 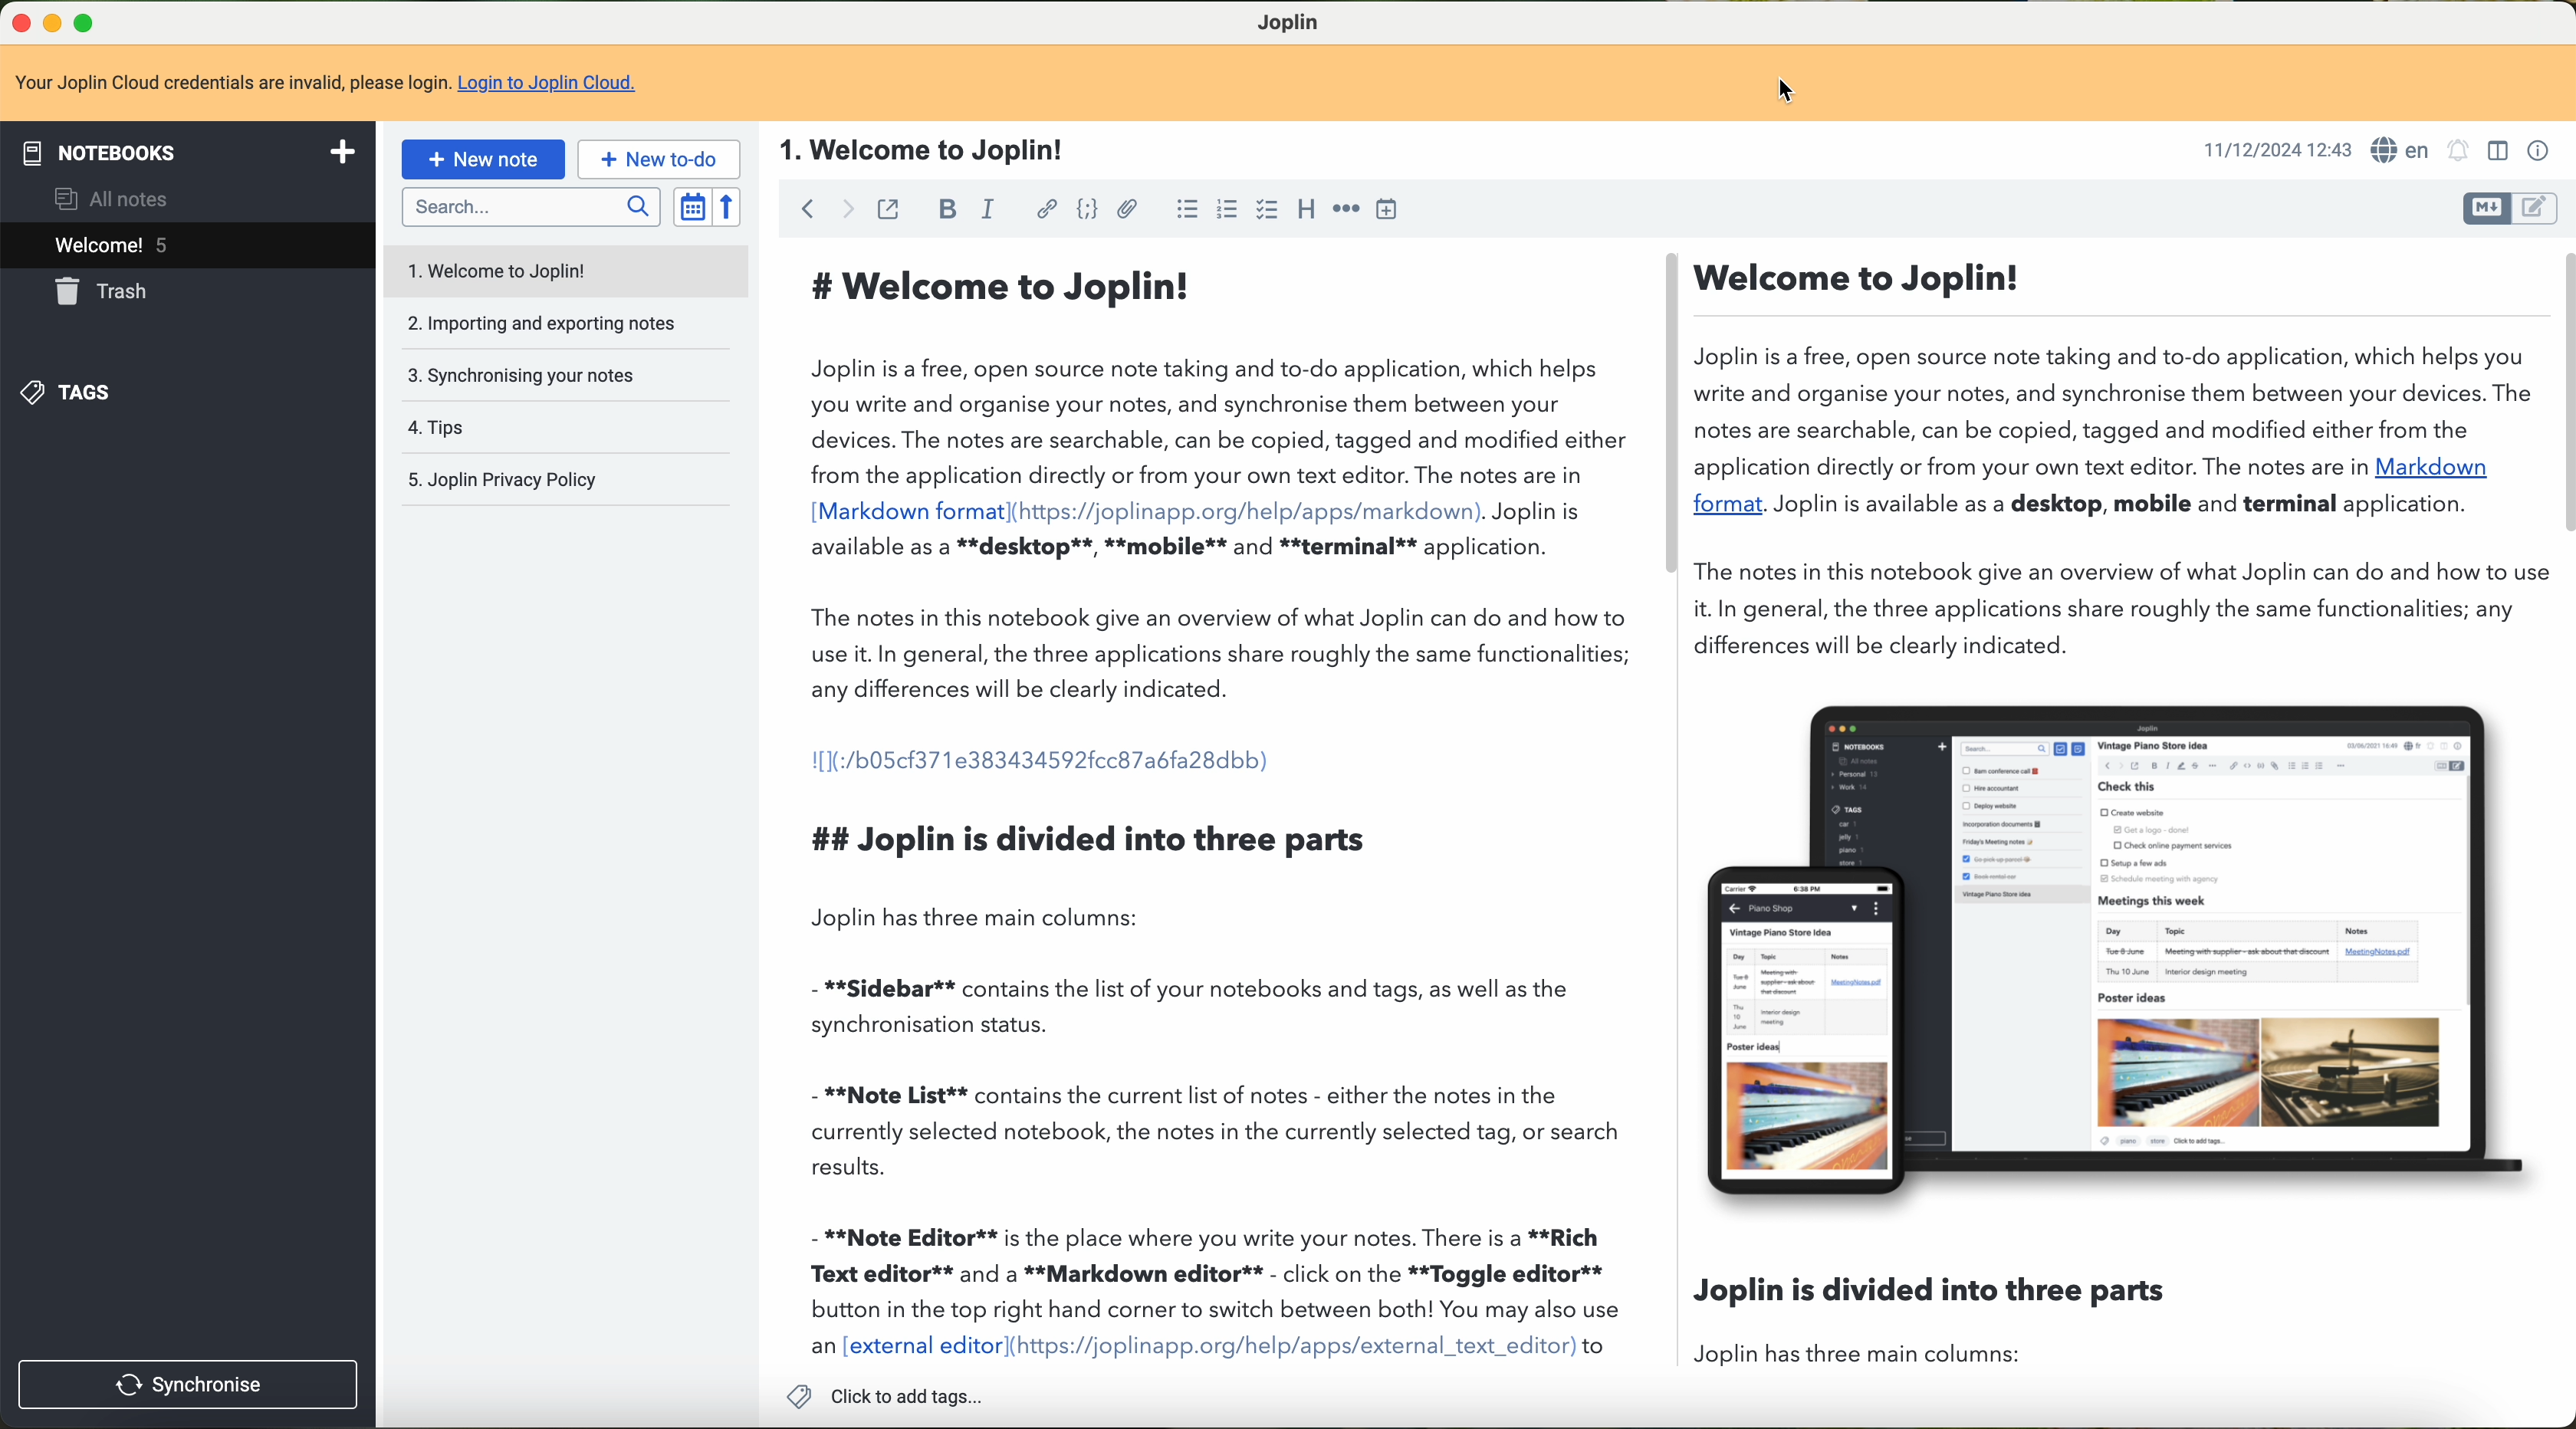 What do you see at coordinates (845, 207) in the screenshot?
I see `navigate foward ` at bounding box center [845, 207].